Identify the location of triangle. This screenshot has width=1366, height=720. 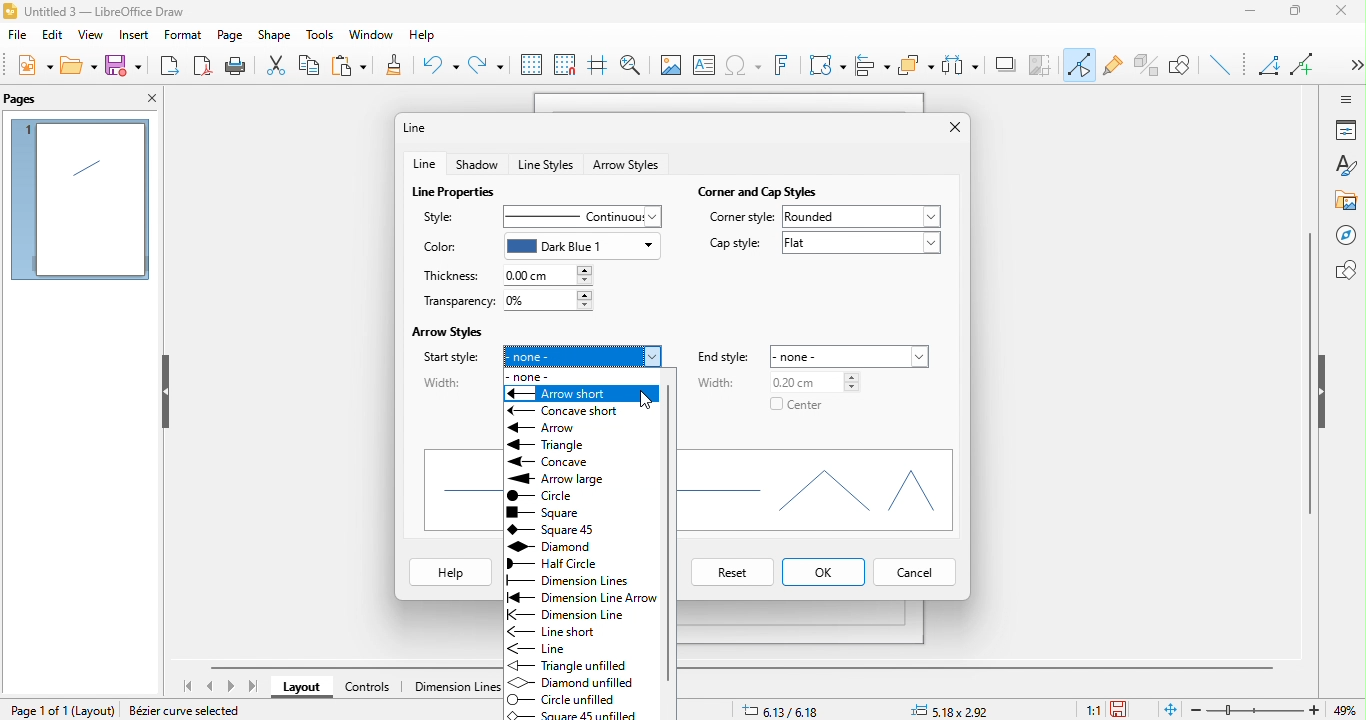
(550, 444).